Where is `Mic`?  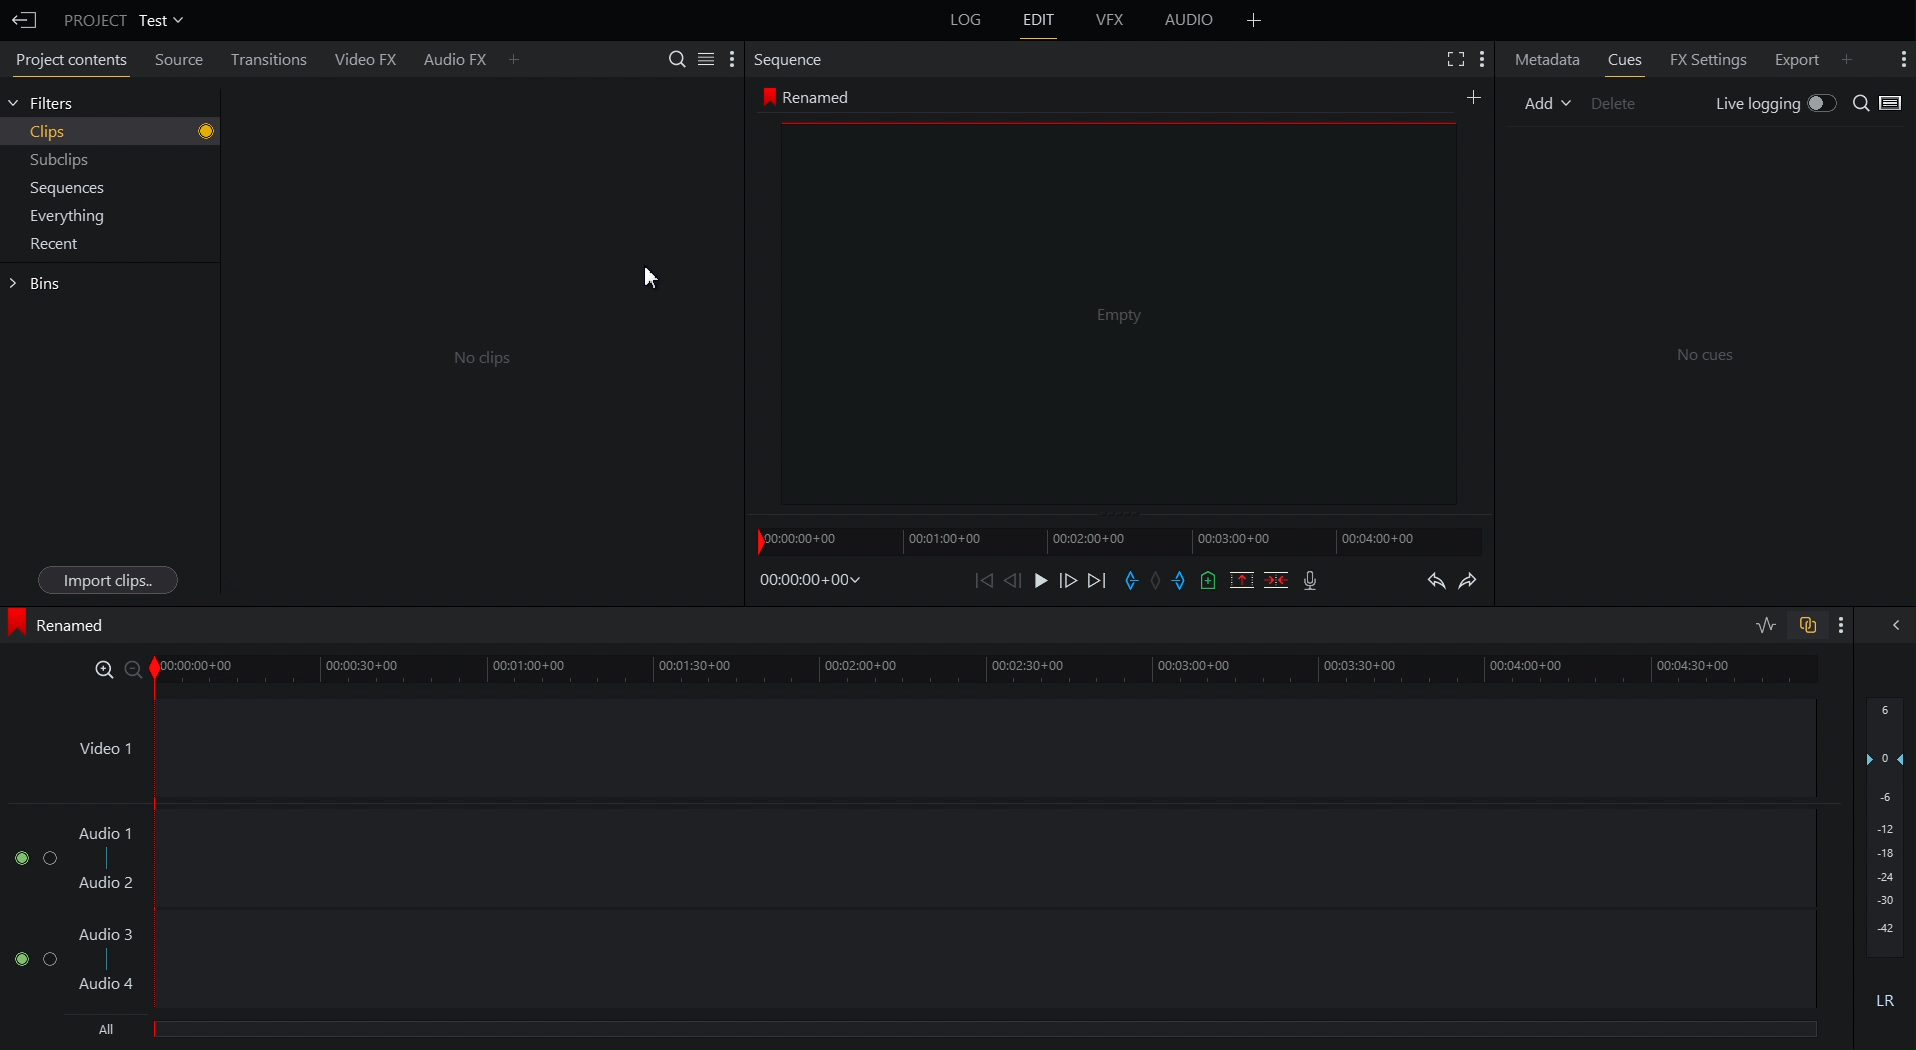 Mic is located at coordinates (1309, 579).